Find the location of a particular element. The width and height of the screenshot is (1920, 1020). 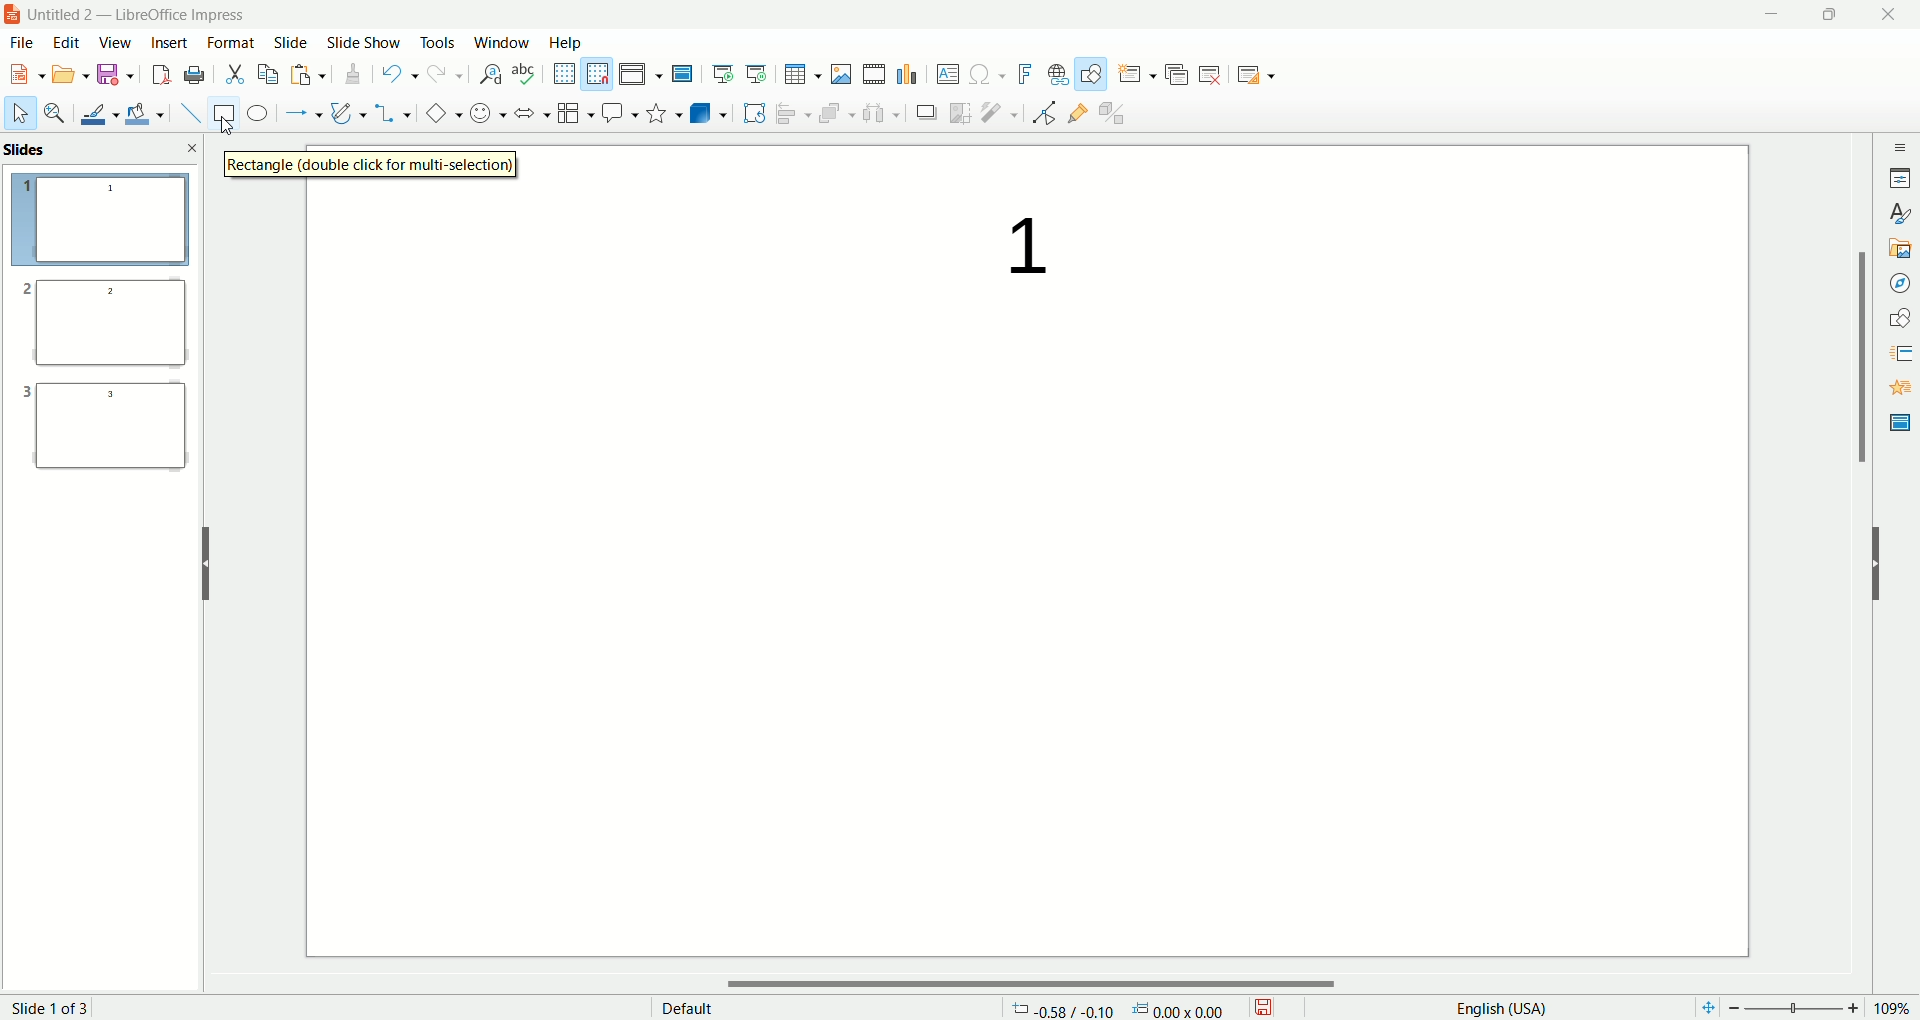

navigator is located at coordinates (1898, 283).